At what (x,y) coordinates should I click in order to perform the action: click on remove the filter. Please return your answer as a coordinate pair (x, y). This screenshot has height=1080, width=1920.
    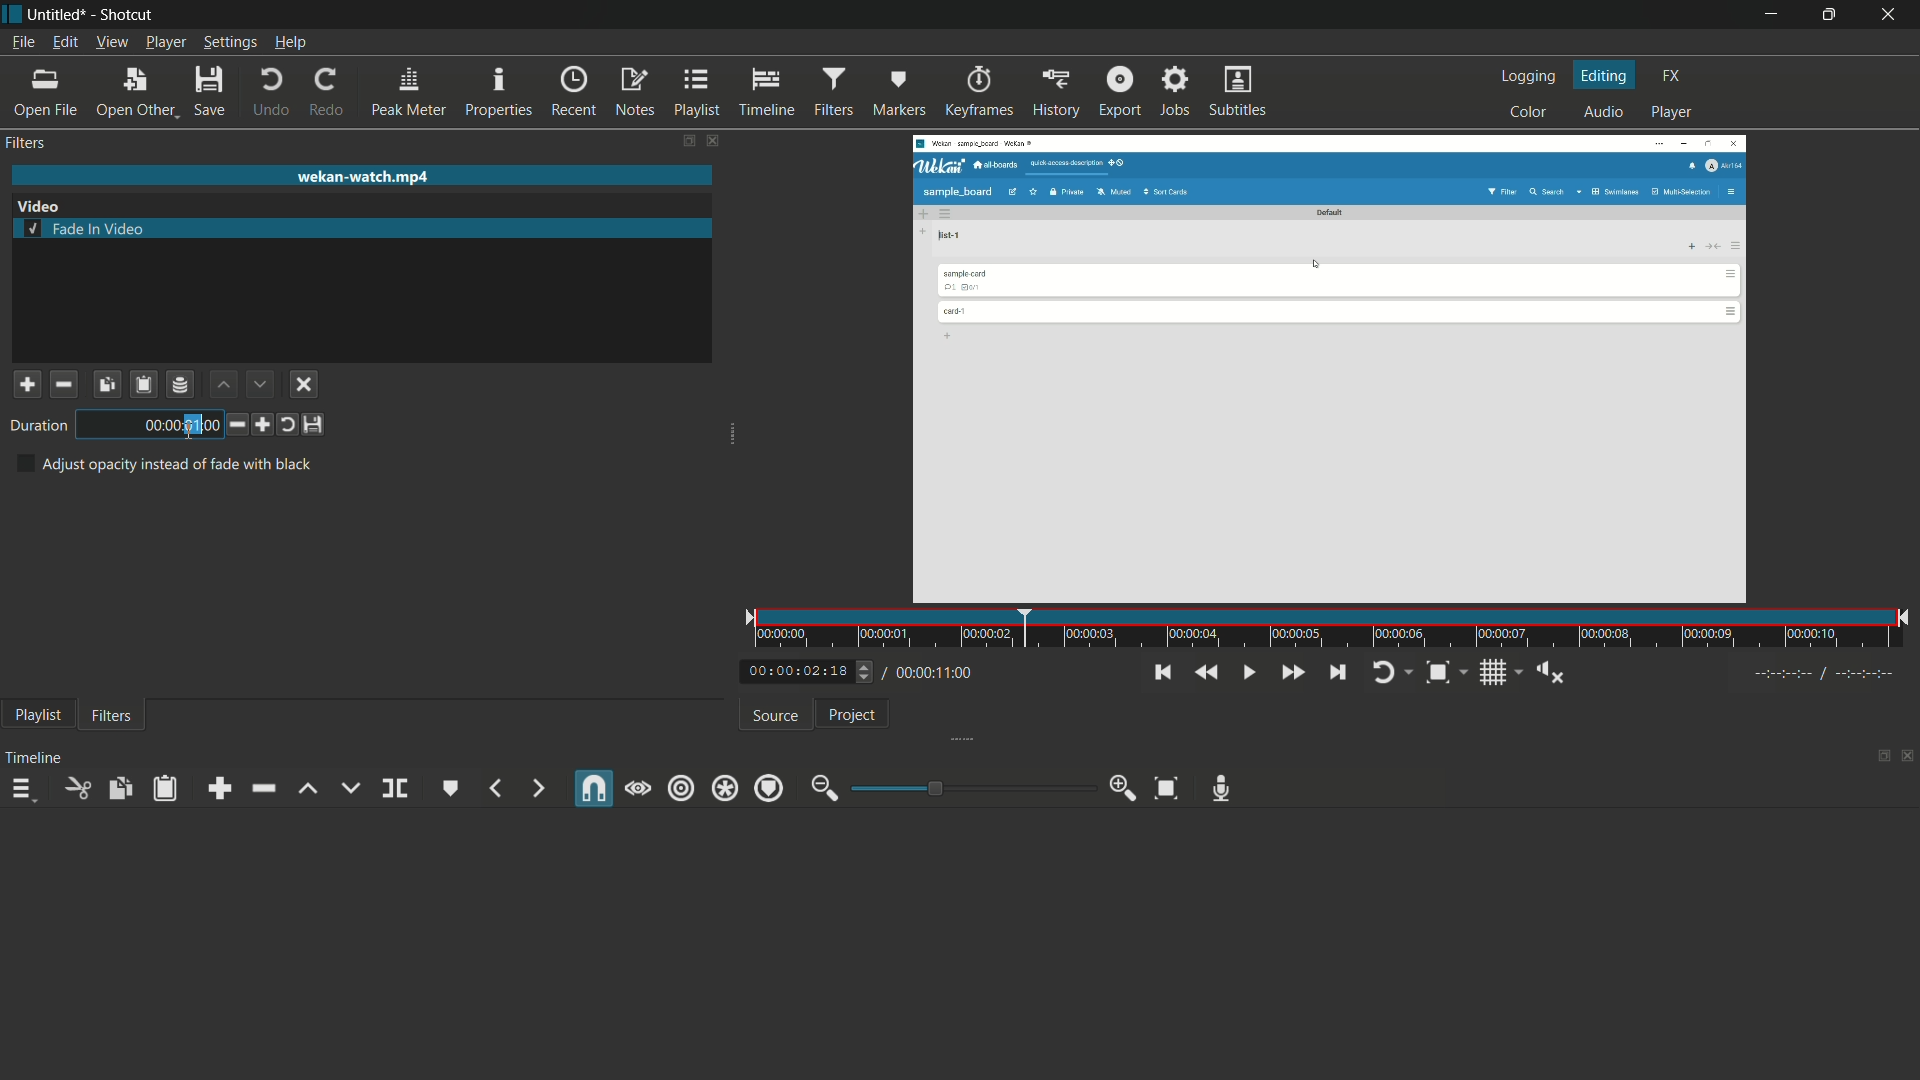
    Looking at the image, I should click on (63, 383).